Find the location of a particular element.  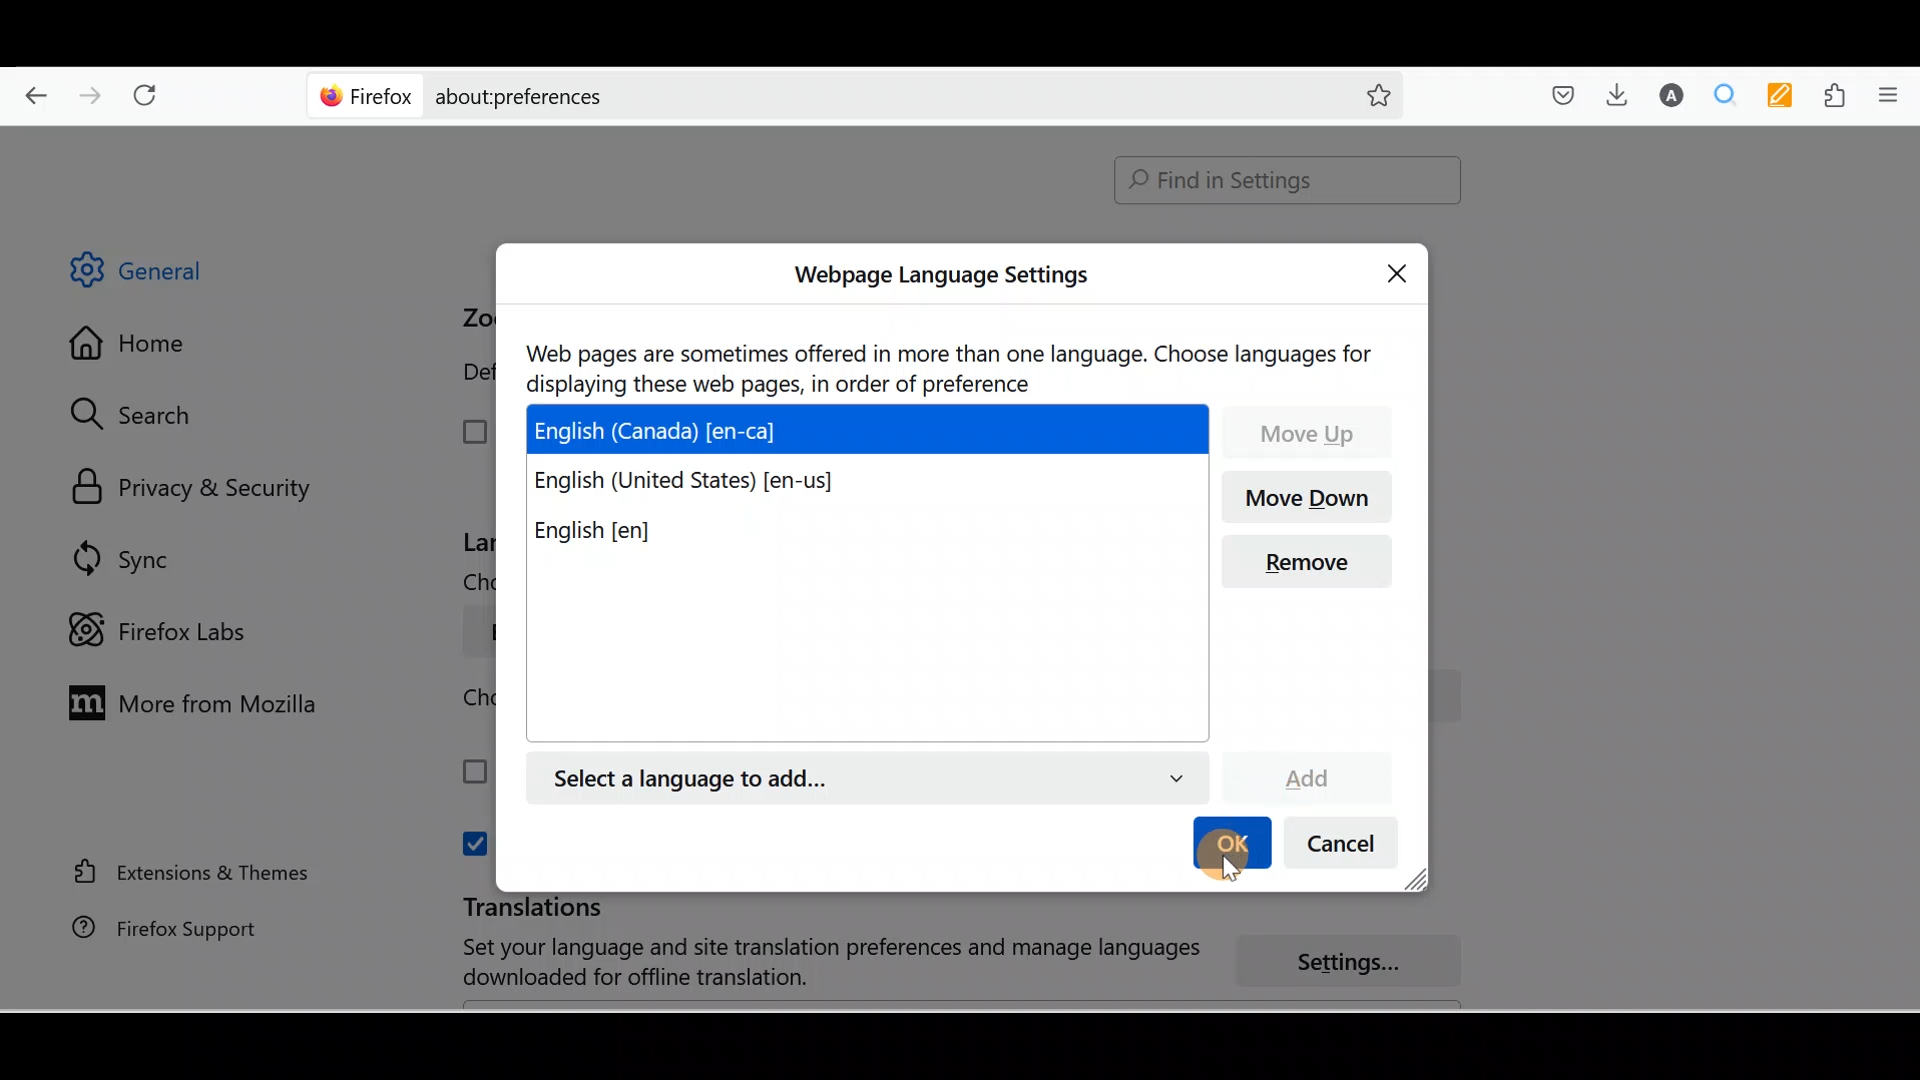

Scroll bar is located at coordinates (1906, 569).